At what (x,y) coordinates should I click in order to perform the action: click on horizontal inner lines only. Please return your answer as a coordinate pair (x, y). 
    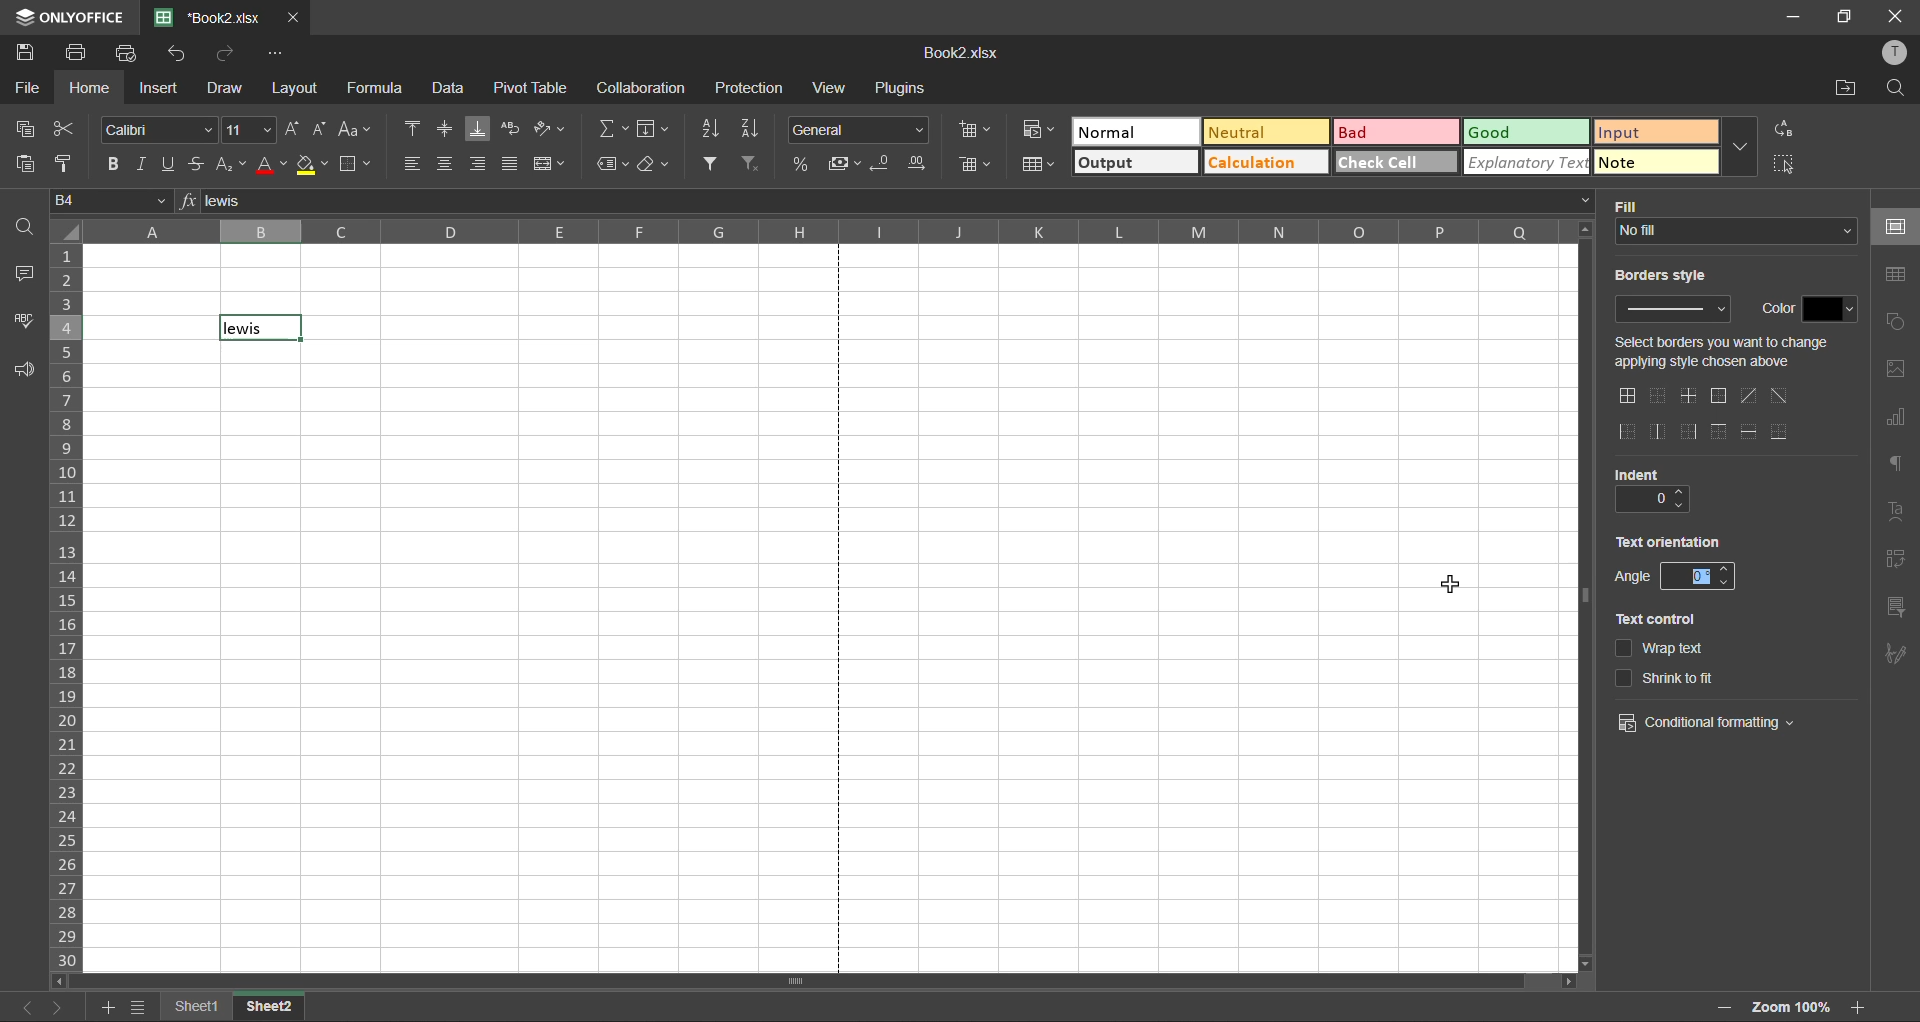
    Looking at the image, I should click on (1752, 431).